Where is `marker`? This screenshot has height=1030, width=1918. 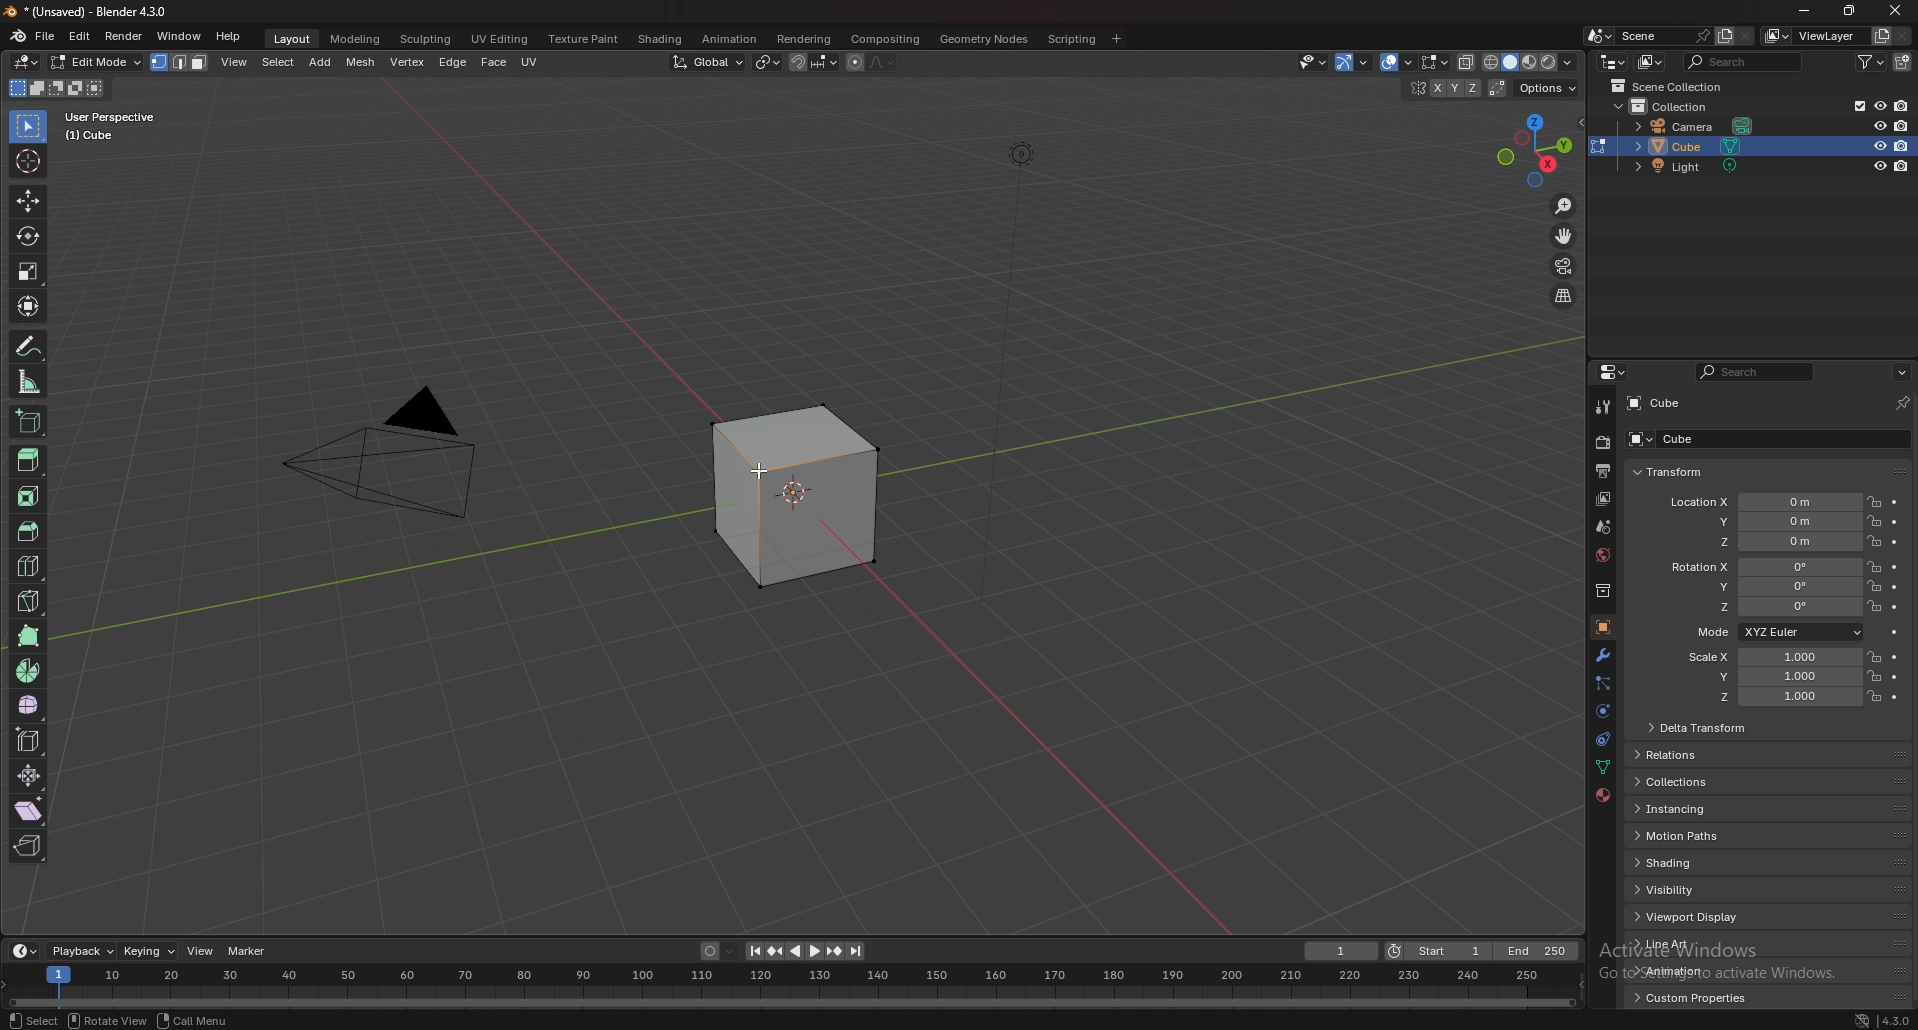
marker is located at coordinates (246, 951).